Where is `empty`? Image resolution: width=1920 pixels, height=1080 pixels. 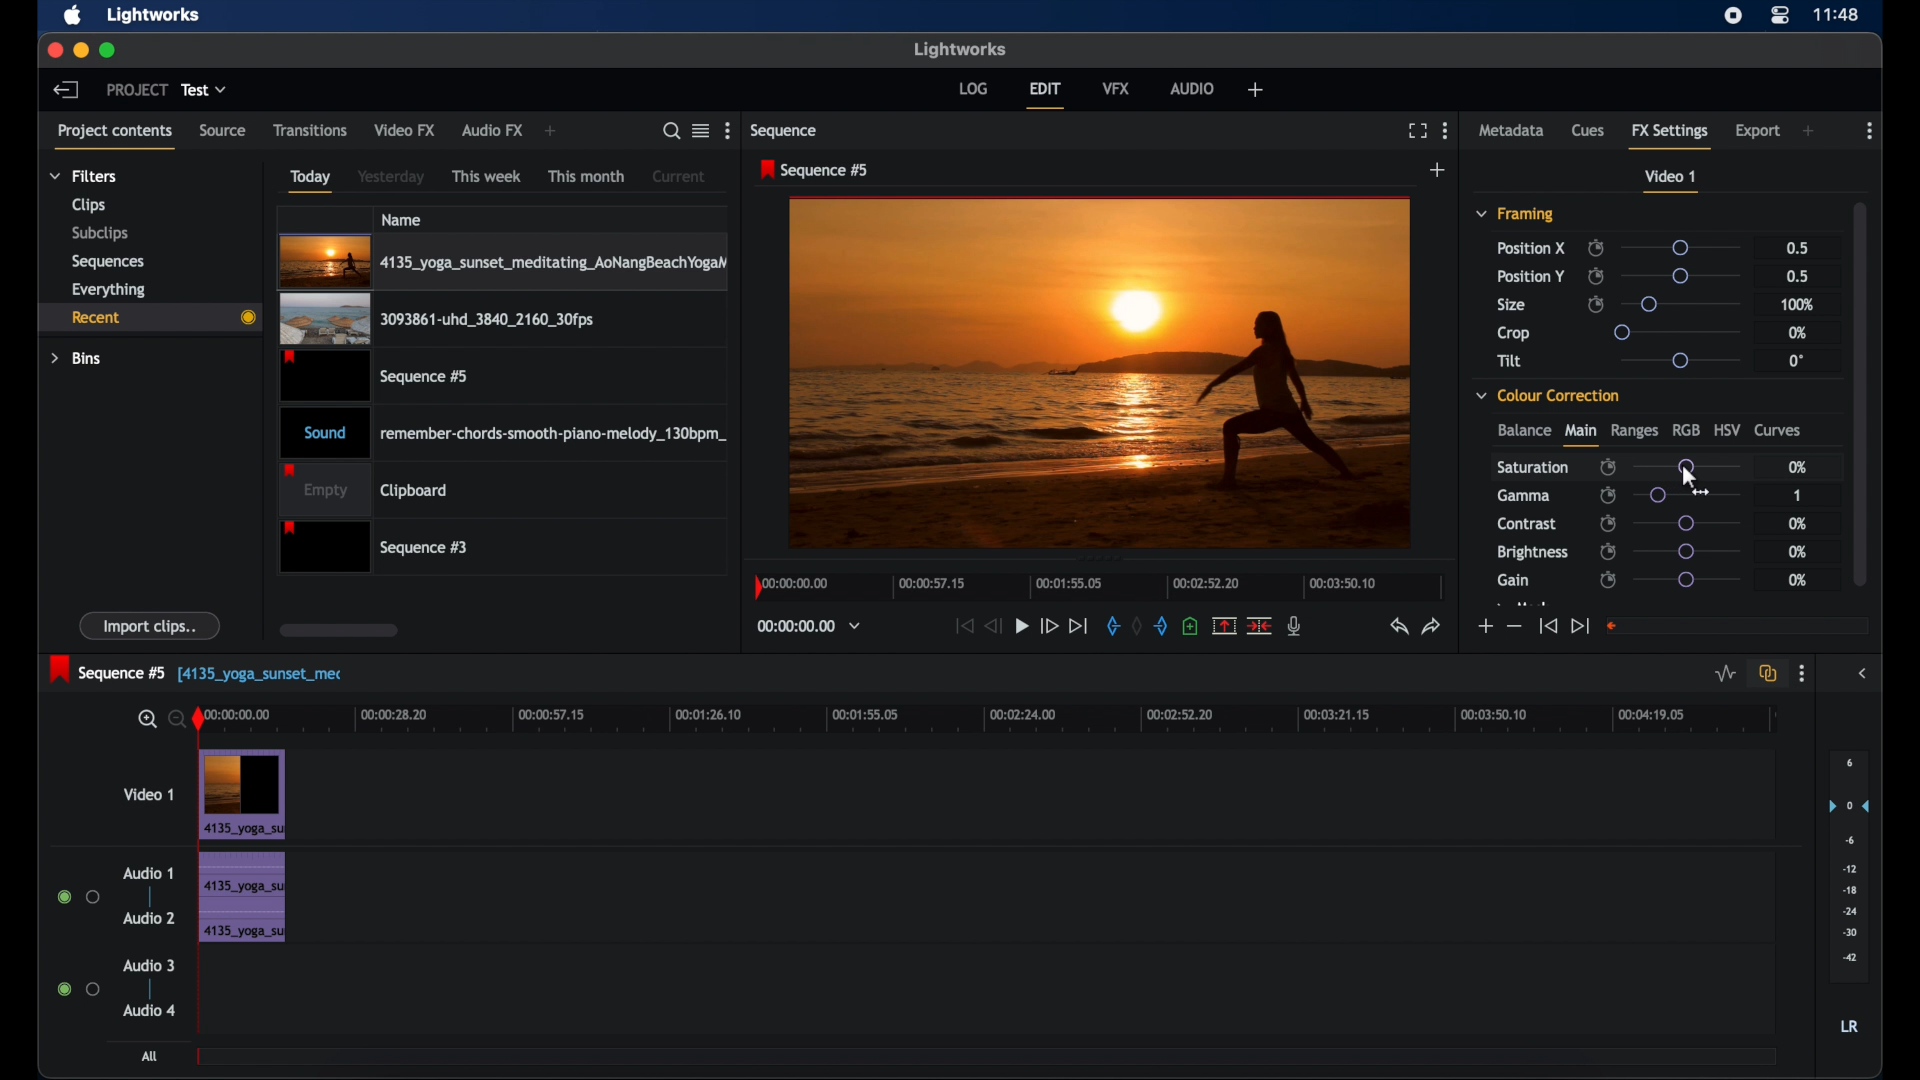
empty is located at coordinates (364, 489).